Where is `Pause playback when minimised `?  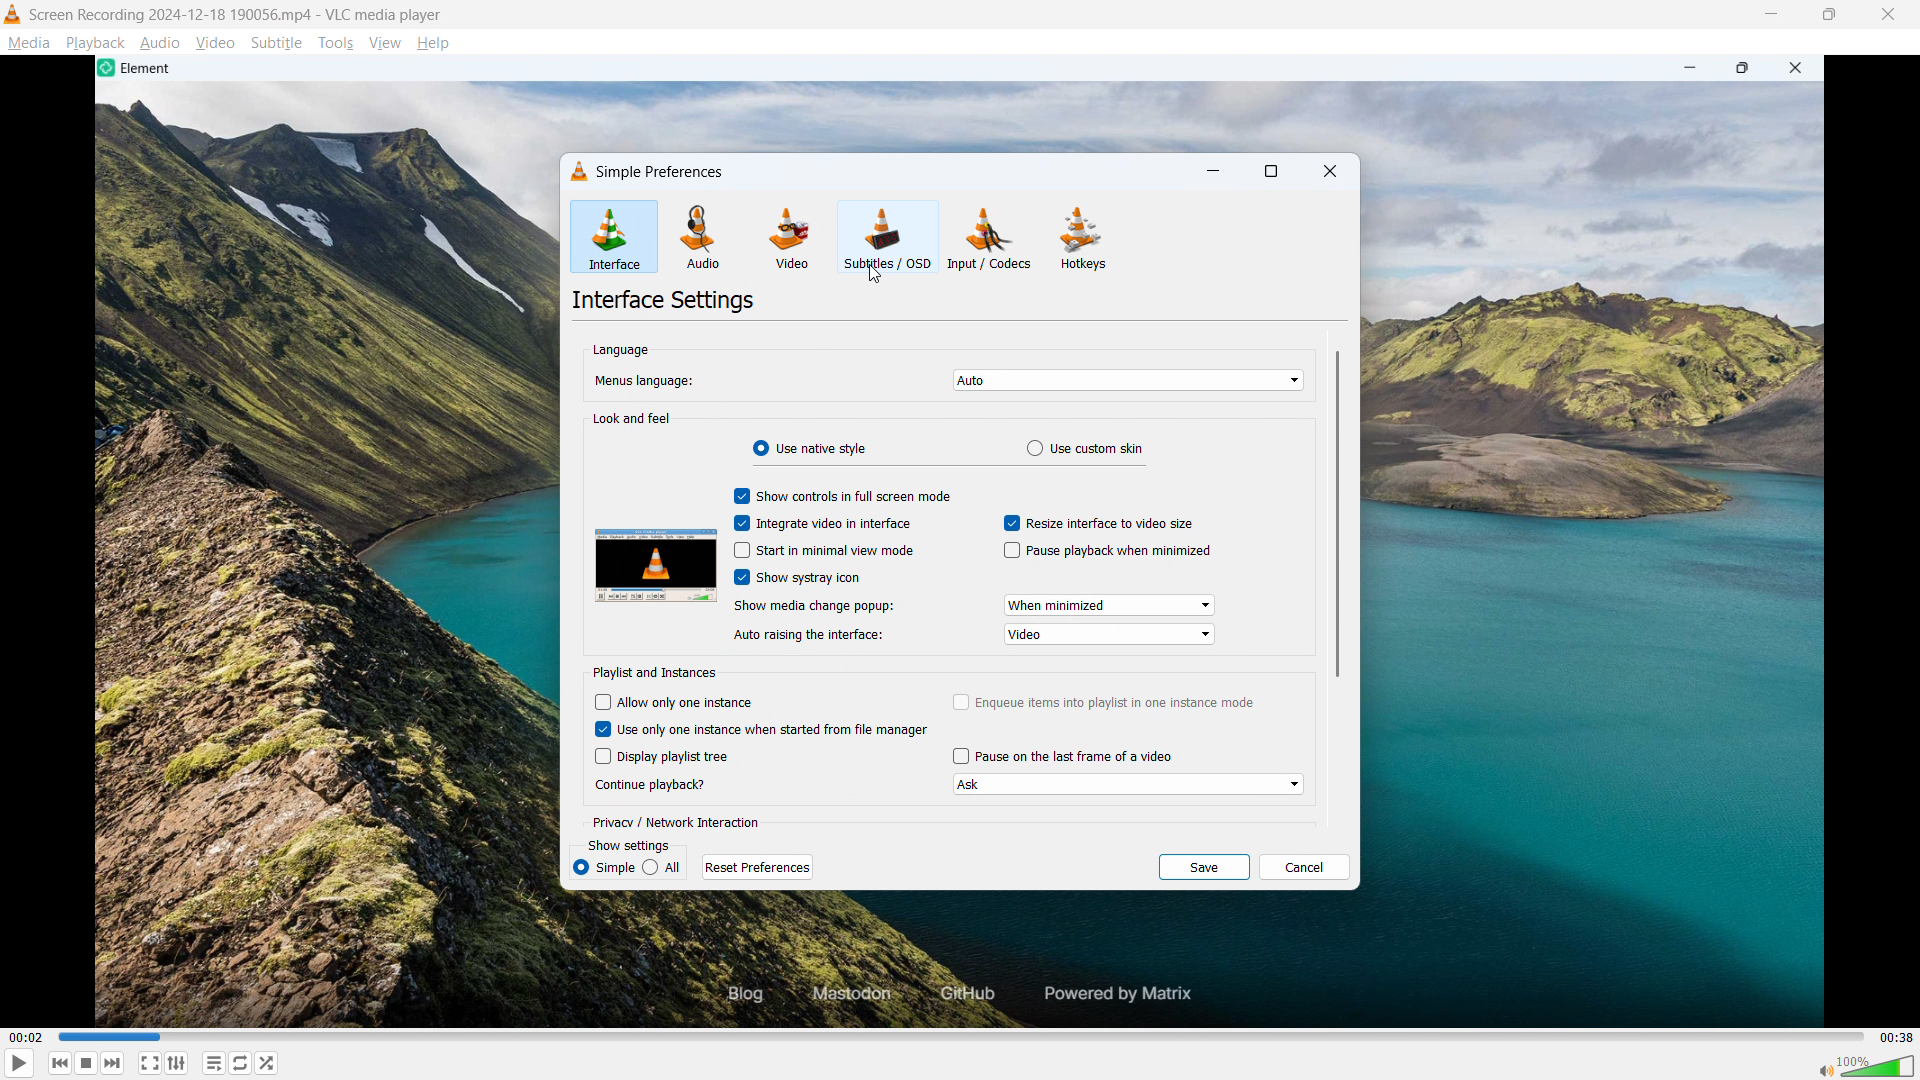
Pause playback when minimised  is located at coordinates (1122, 551).